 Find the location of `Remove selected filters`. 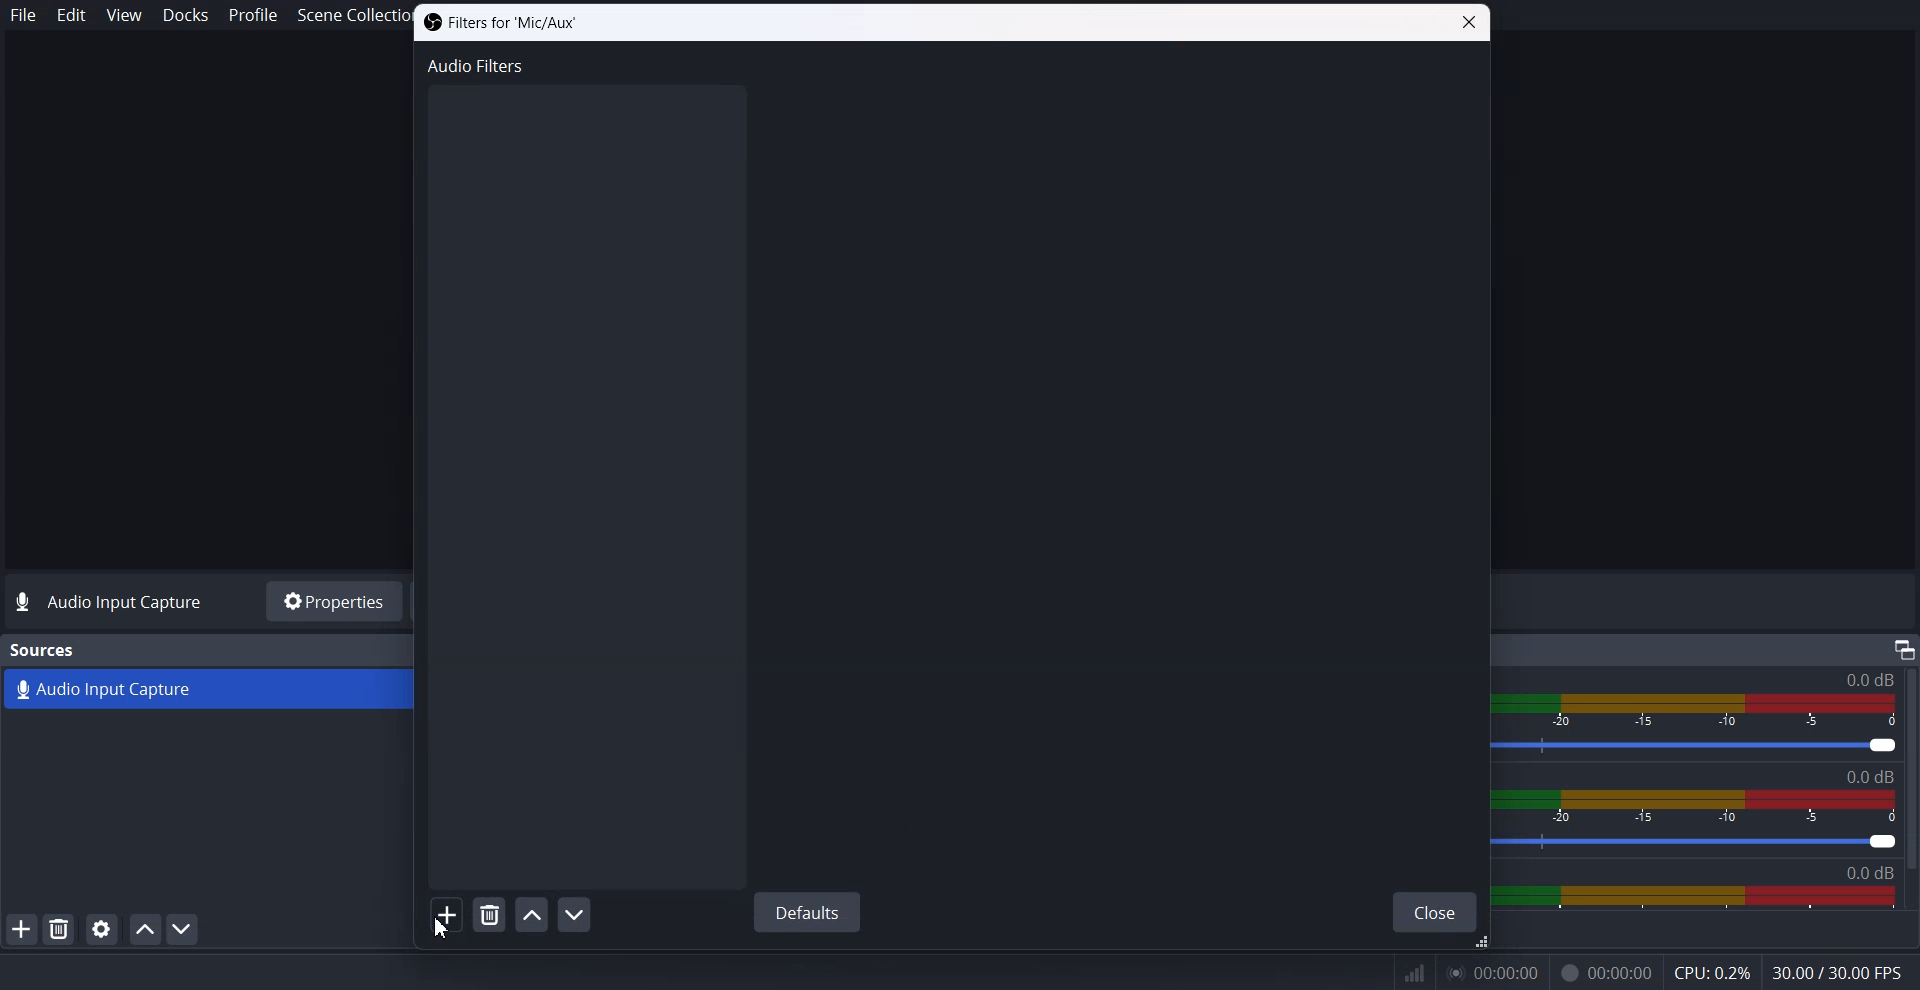

Remove selected filters is located at coordinates (490, 914).